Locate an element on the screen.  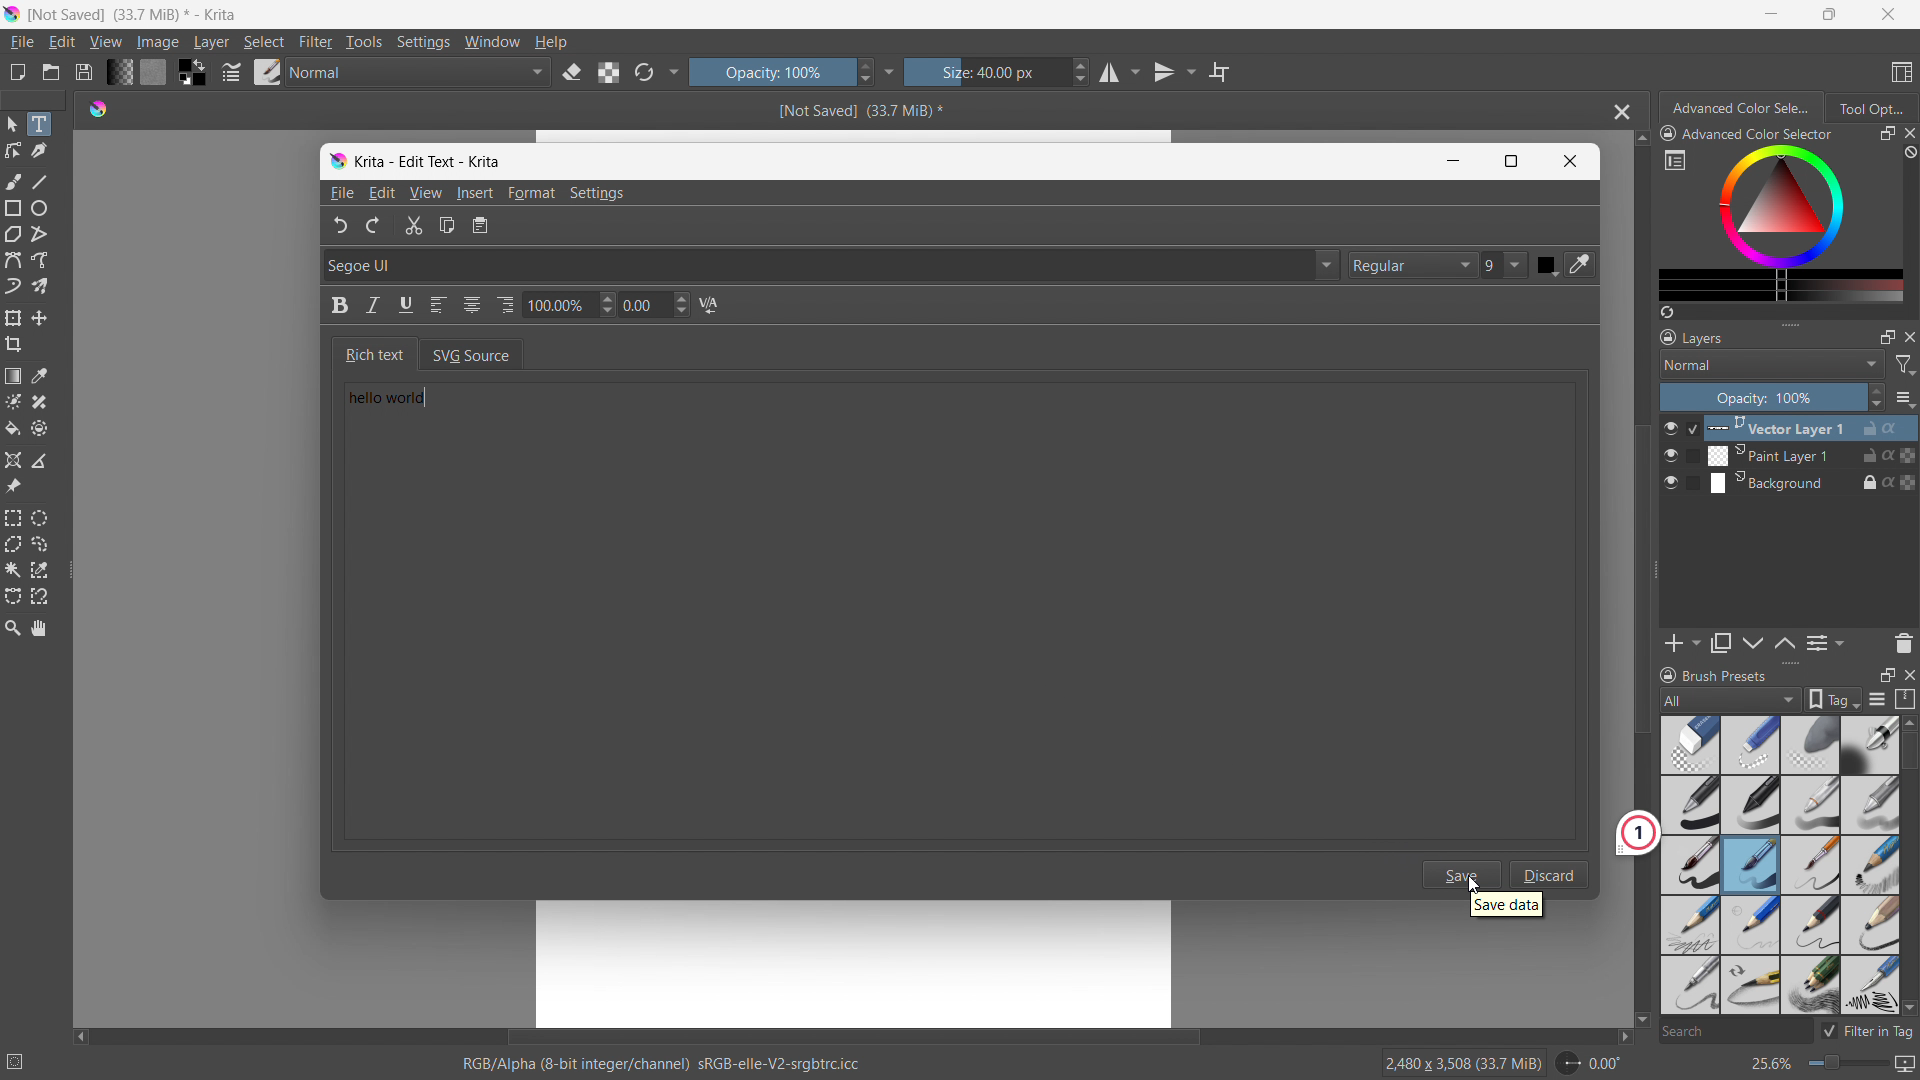
Edit is located at coordinates (382, 192).